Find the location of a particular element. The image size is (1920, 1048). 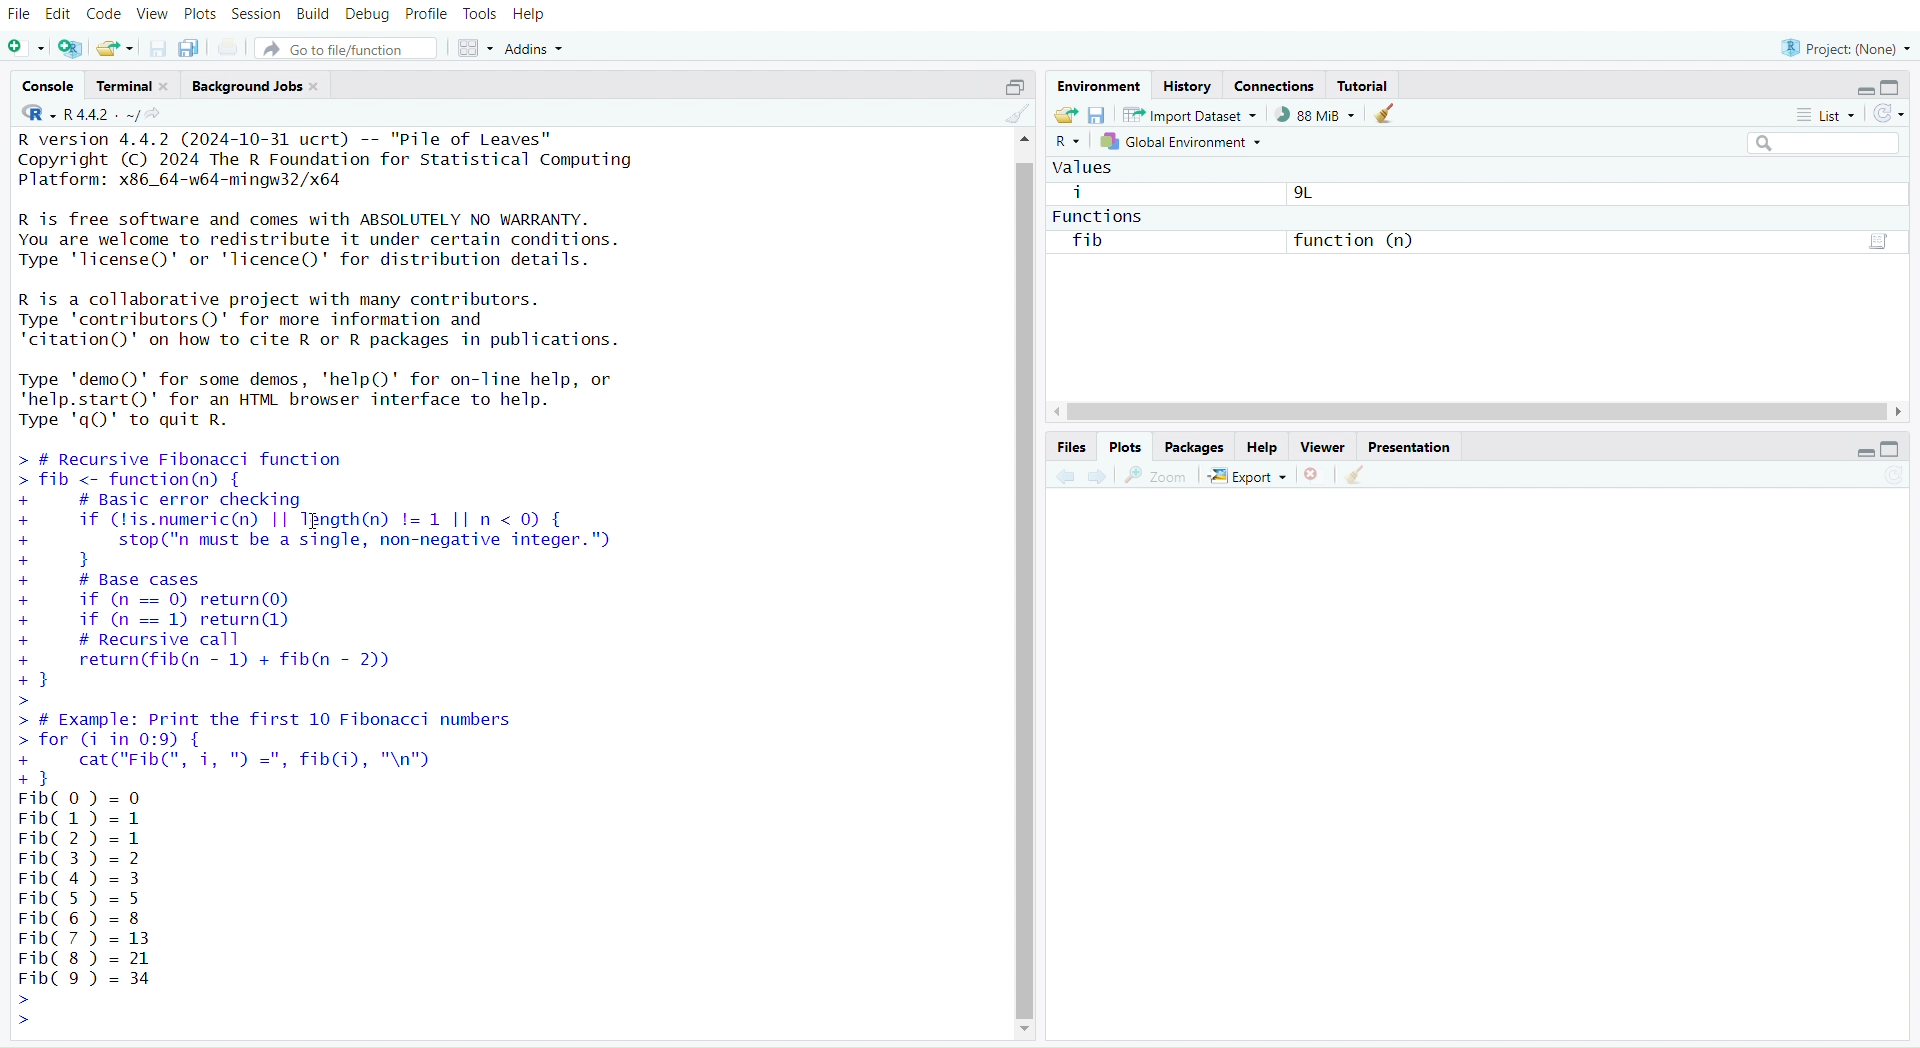

fib is located at coordinates (1089, 244).